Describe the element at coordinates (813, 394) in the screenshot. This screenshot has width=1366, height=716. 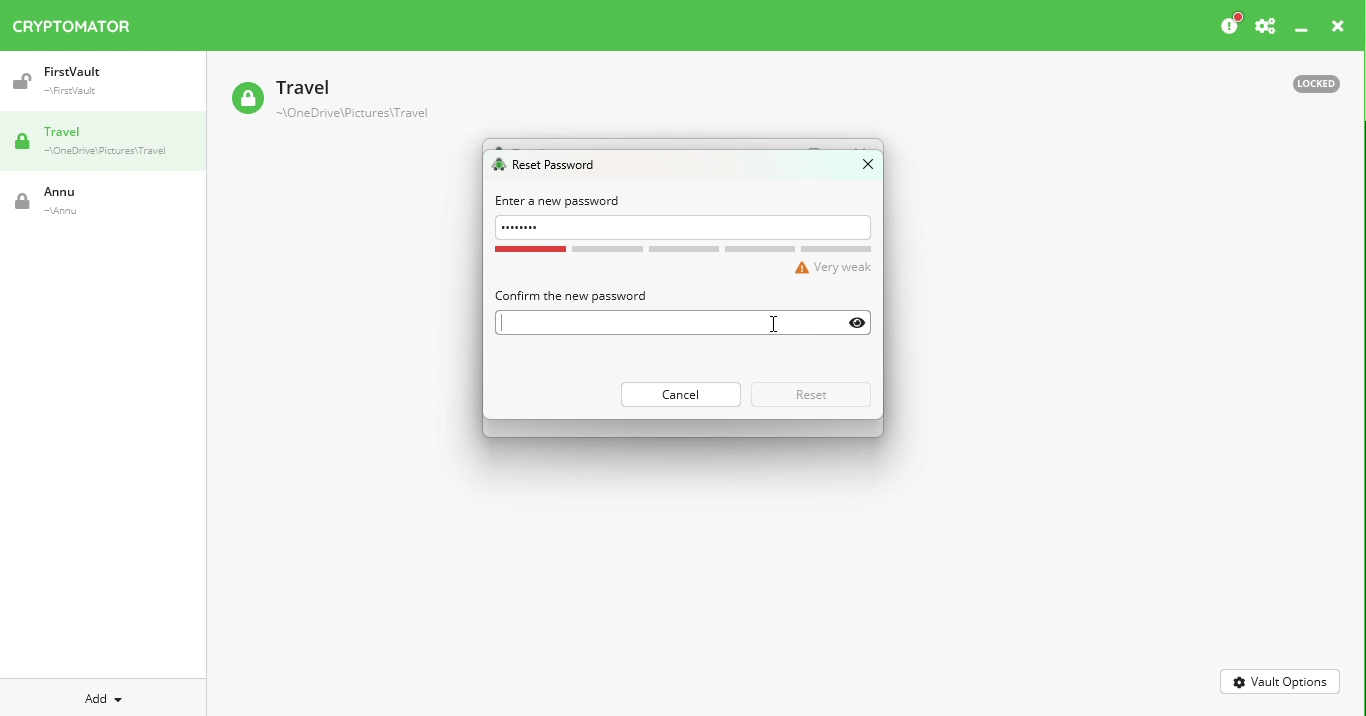
I see `Reset` at that location.